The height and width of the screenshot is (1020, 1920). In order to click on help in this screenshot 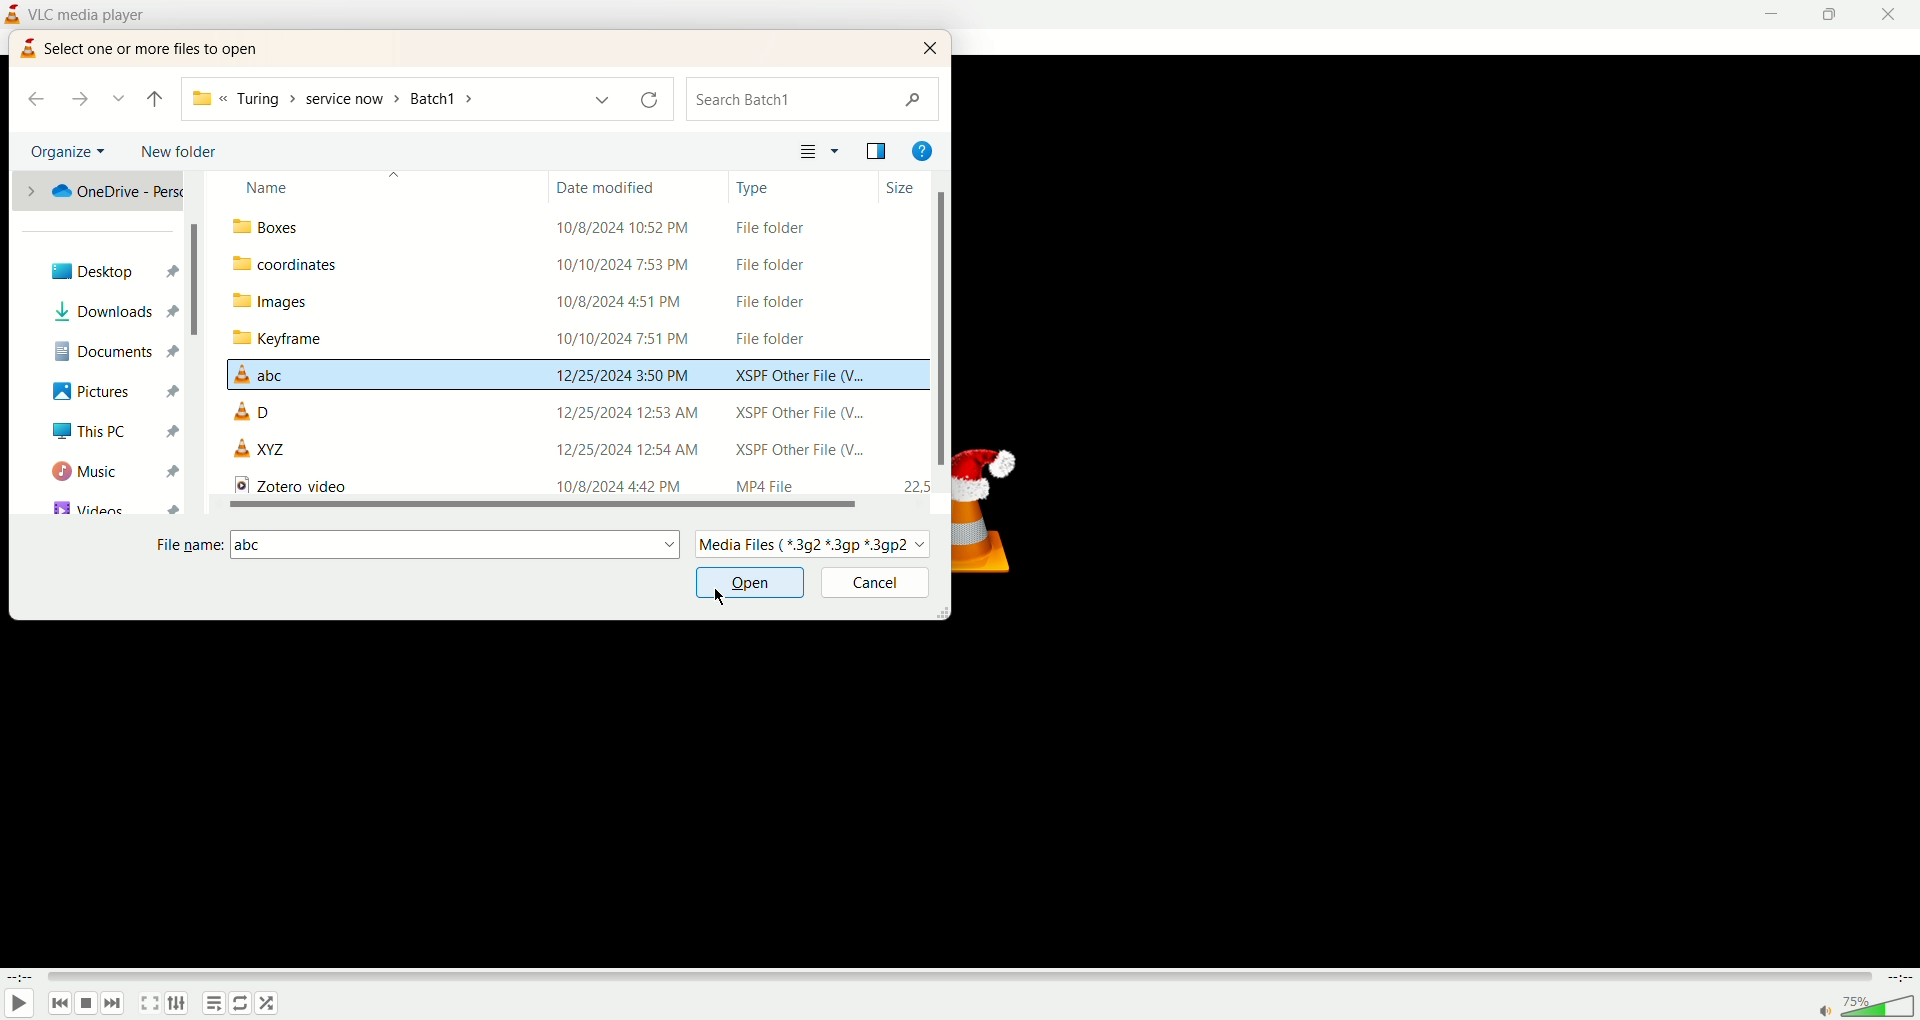, I will do `click(923, 150)`.